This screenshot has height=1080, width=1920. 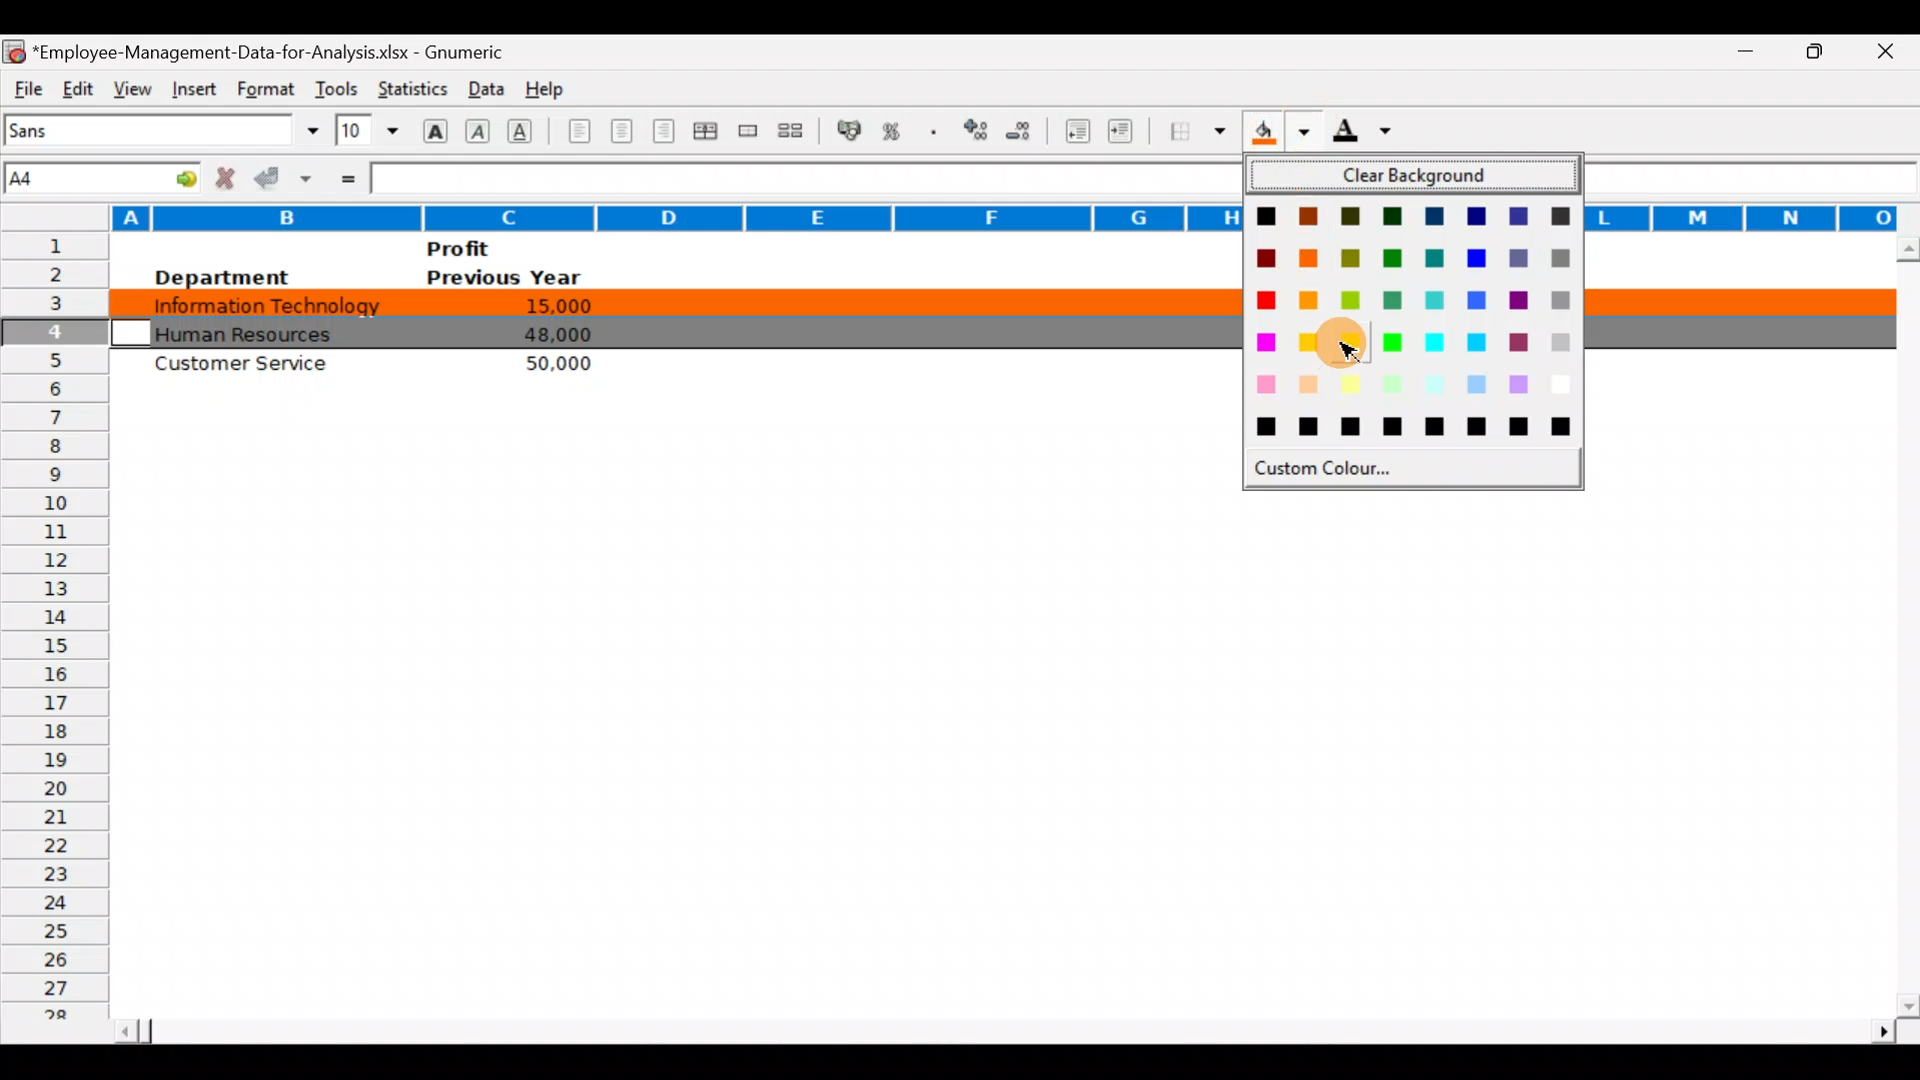 I want to click on 50,000, so click(x=550, y=363).